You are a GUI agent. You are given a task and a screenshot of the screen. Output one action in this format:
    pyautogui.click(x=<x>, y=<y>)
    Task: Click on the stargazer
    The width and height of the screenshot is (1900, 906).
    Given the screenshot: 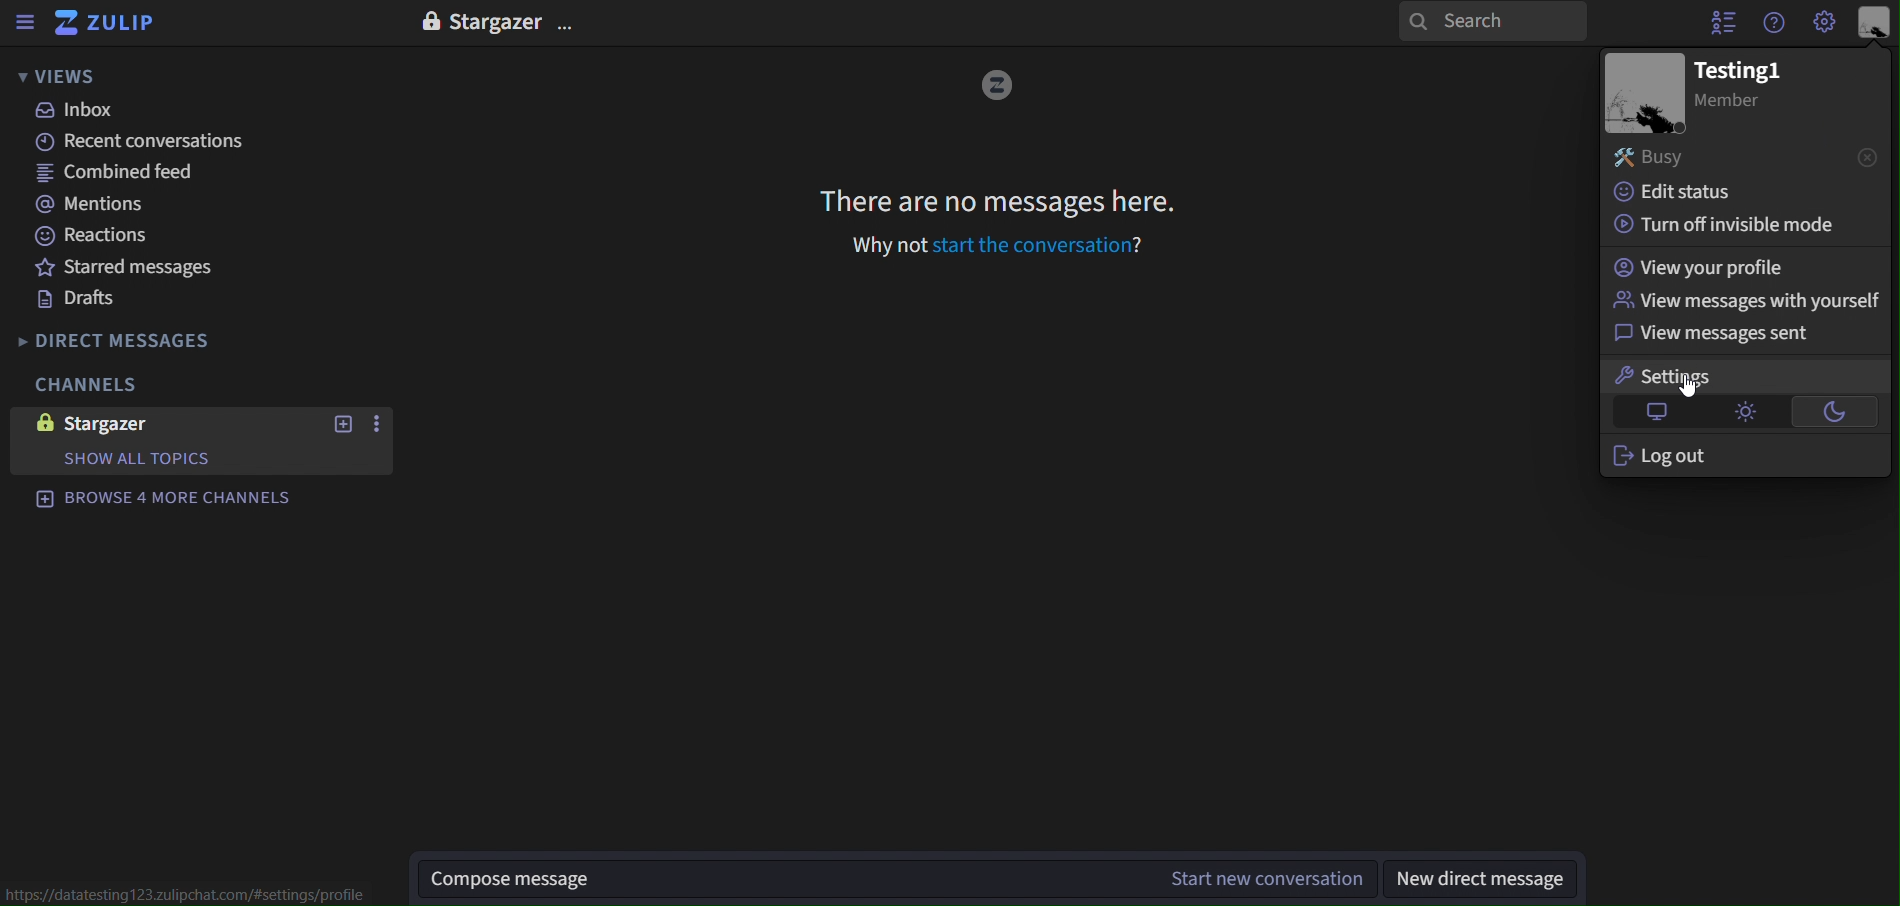 What is the action you would take?
    pyautogui.click(x=477, y=21)
    